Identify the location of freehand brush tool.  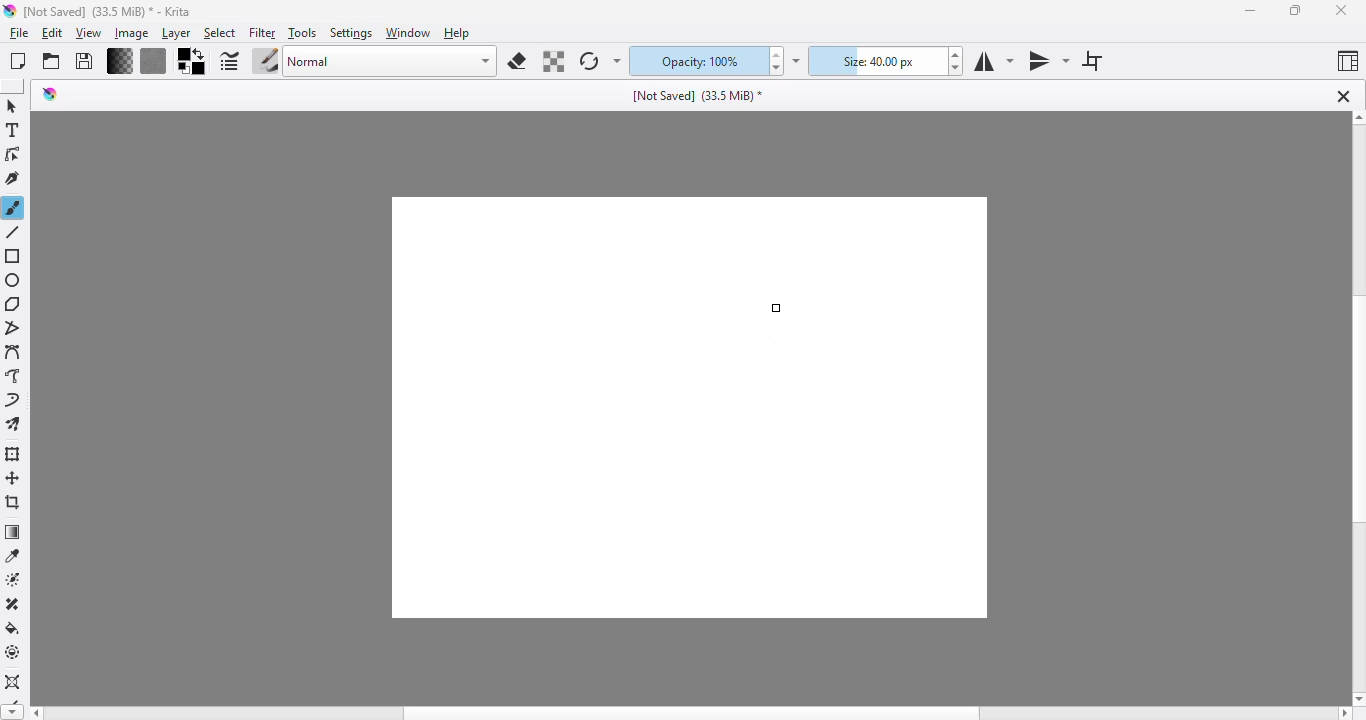
(15, 208).